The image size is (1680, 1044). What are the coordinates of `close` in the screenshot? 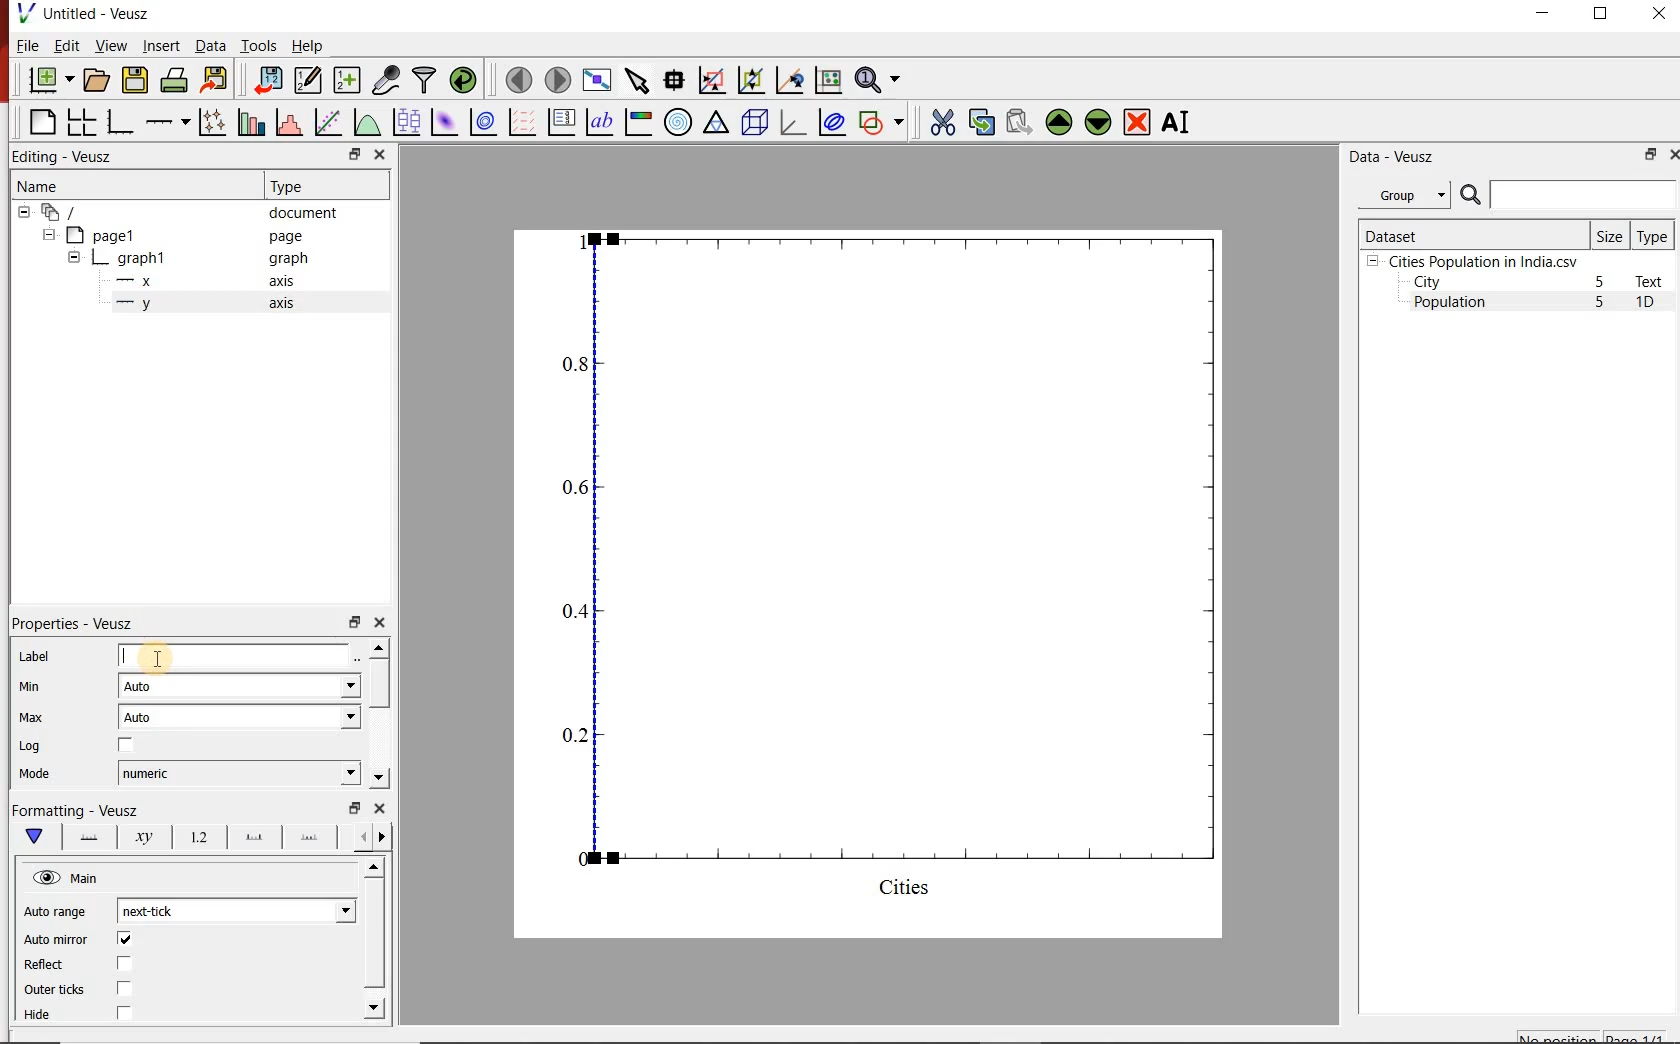 It's located at (379, 623).